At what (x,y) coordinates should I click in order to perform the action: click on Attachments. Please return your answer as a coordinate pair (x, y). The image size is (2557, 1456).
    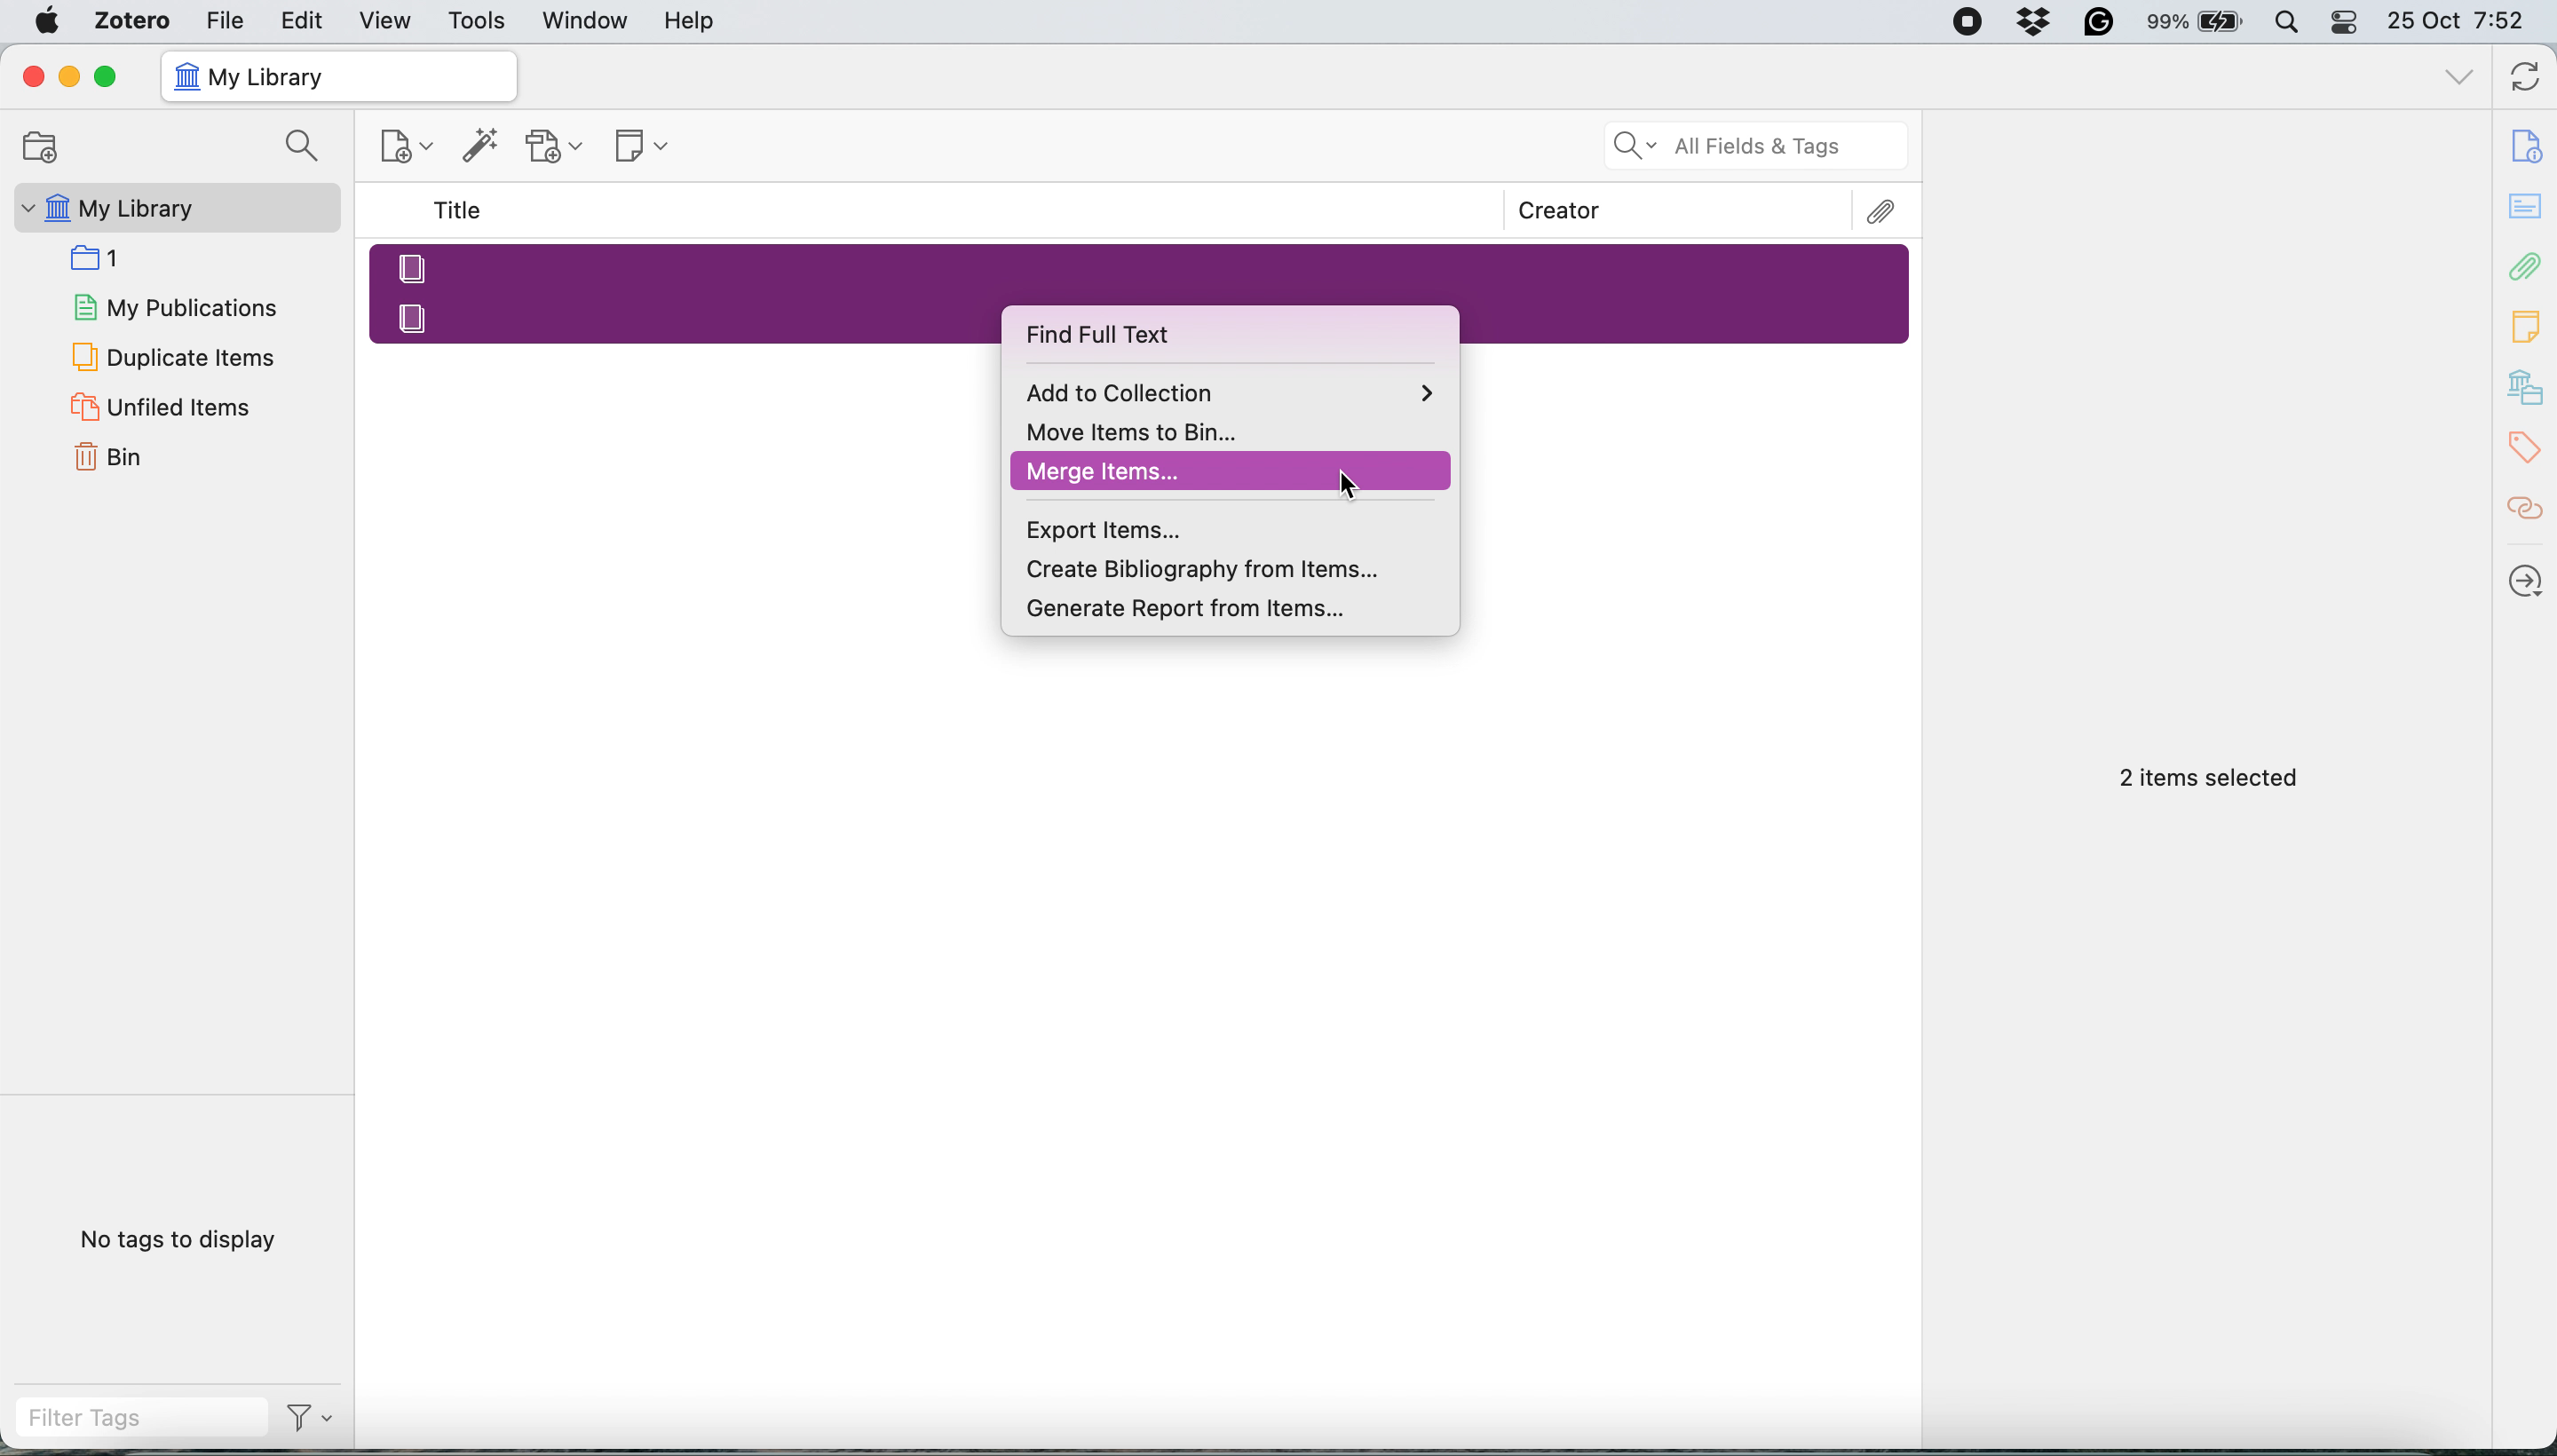
    Looking at the image, I should click on (1883, 212).